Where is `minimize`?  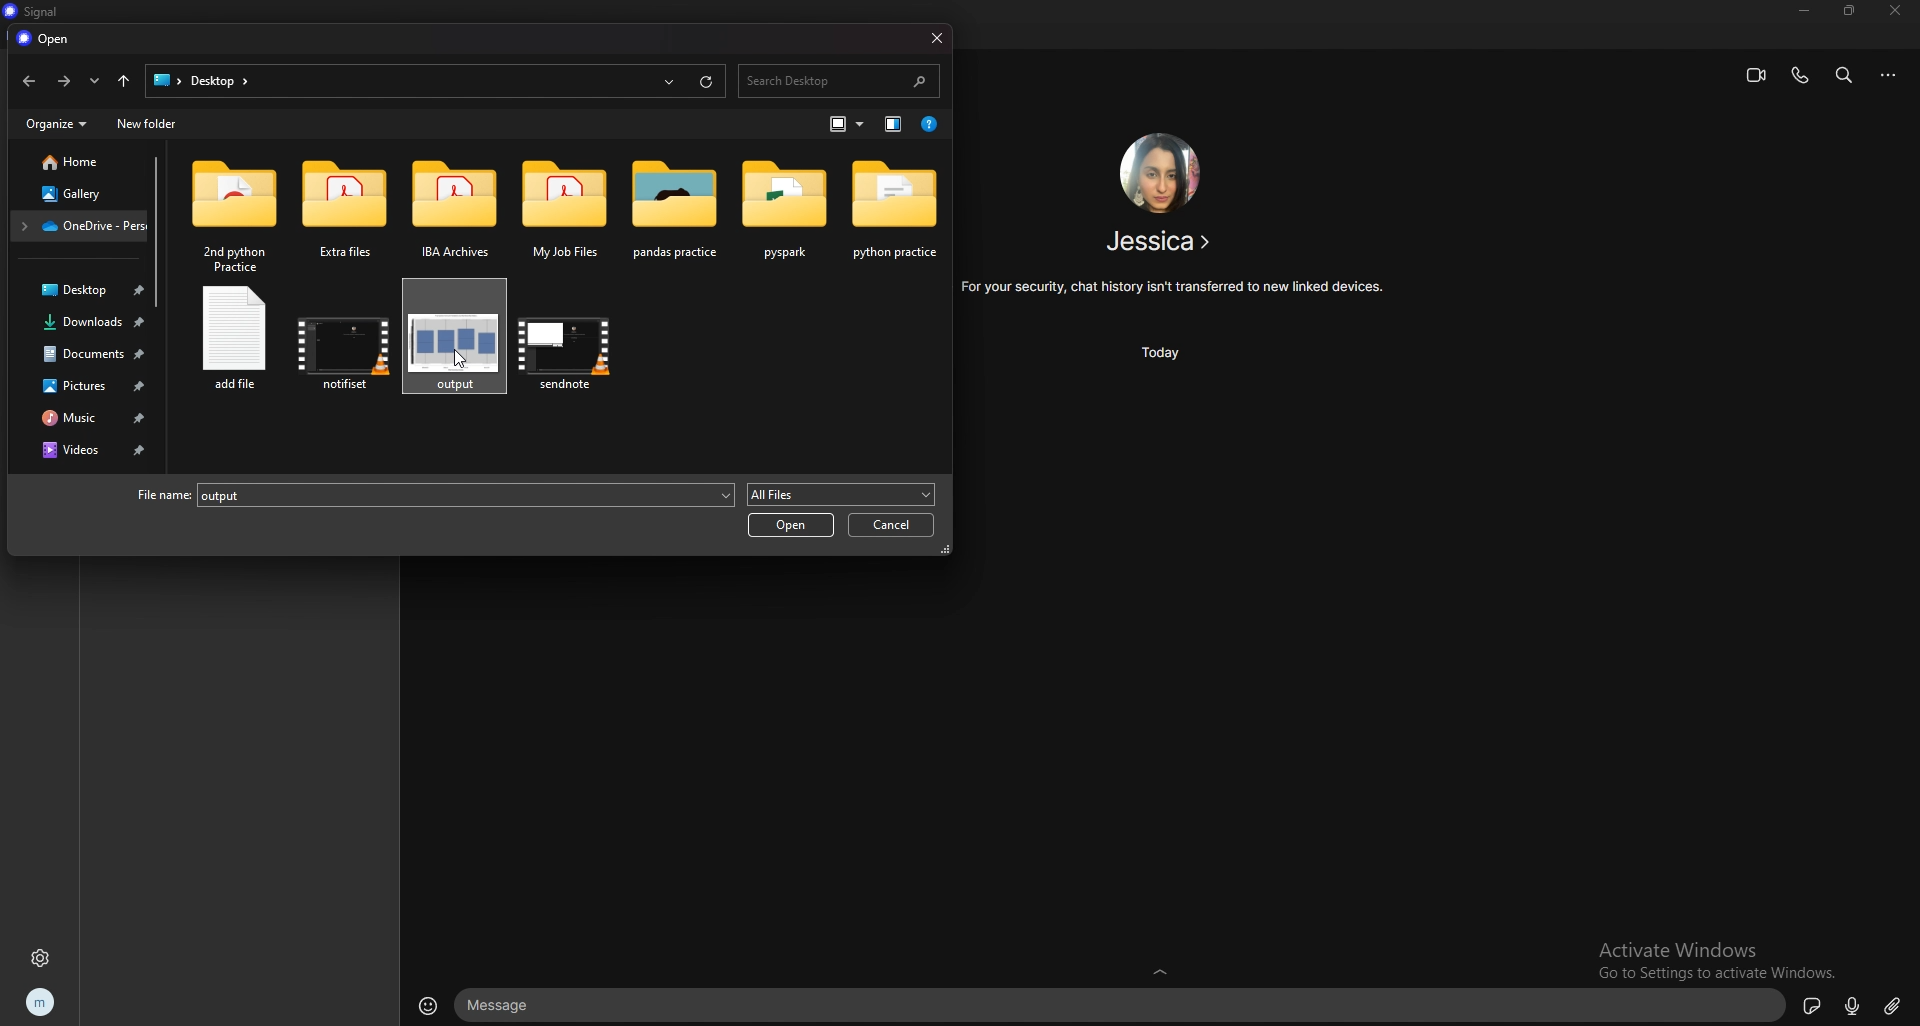
minimize is located at coordinates (1804, 12).